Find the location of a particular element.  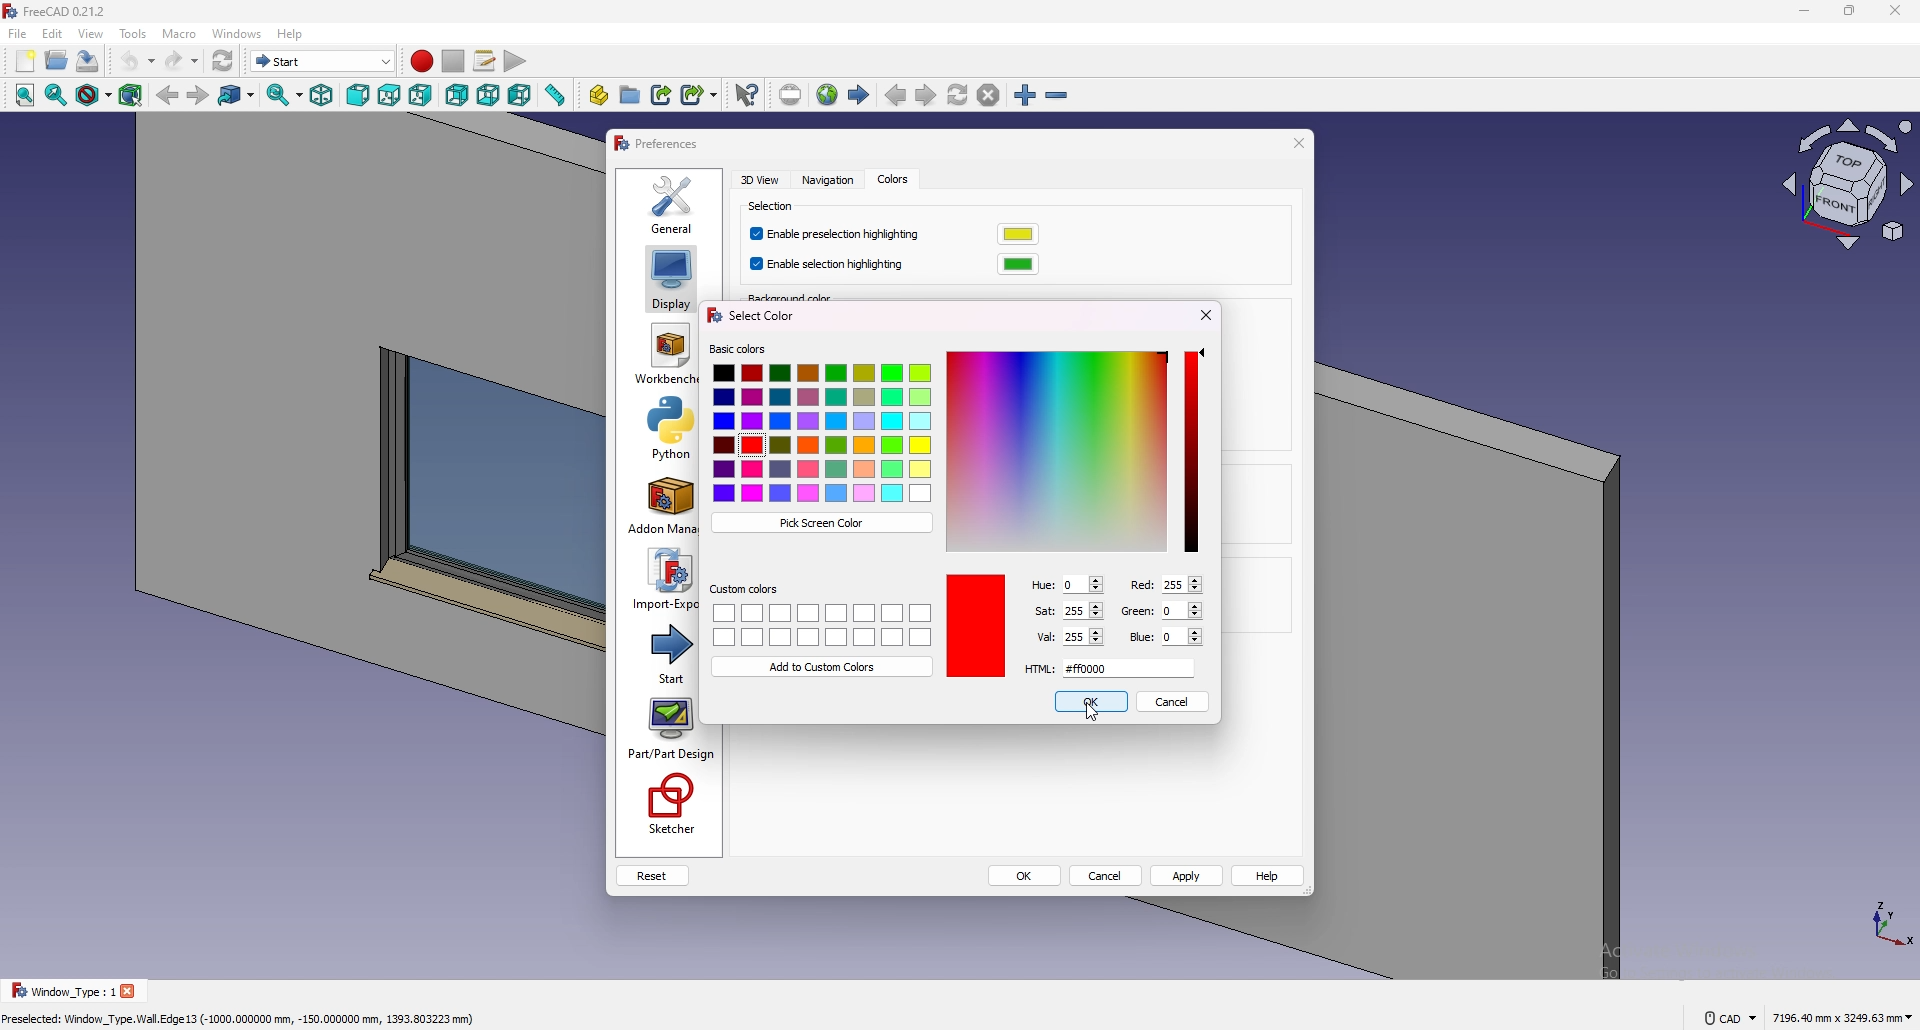

Pick Screen Color is located at coordinates (822, 523).